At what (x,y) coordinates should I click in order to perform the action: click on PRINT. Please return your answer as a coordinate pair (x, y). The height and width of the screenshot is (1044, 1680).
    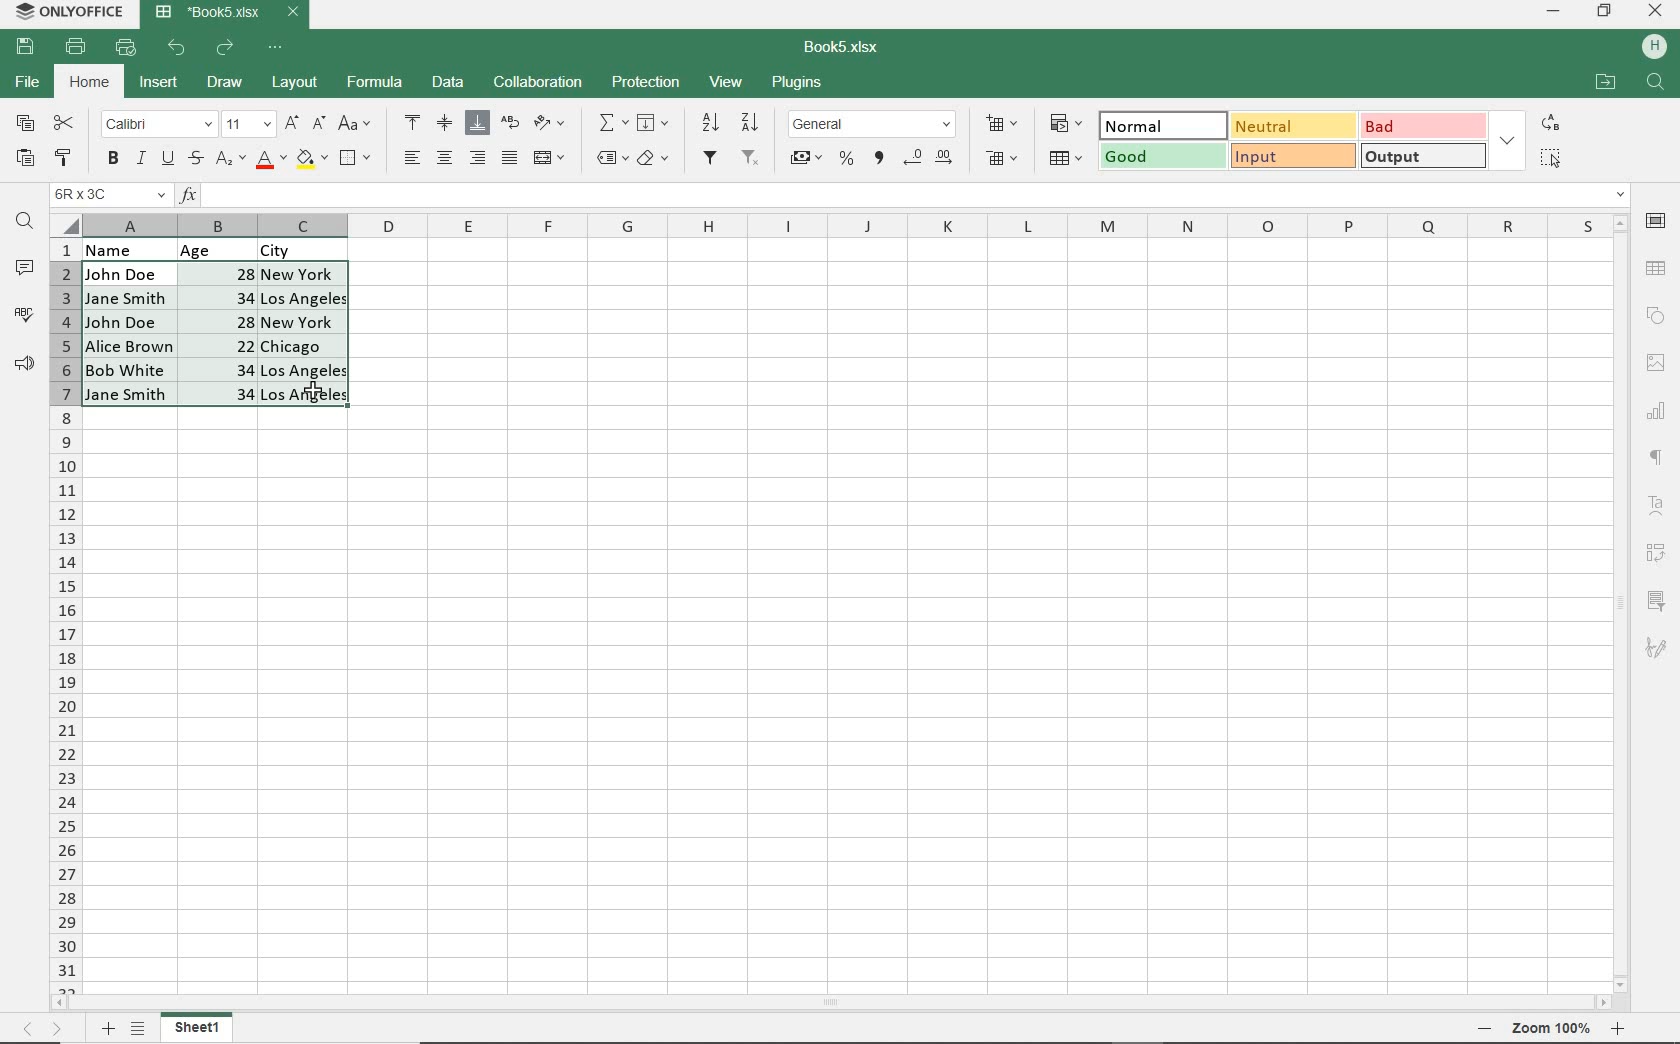
    Looking at the image, I should click on (76, 46).